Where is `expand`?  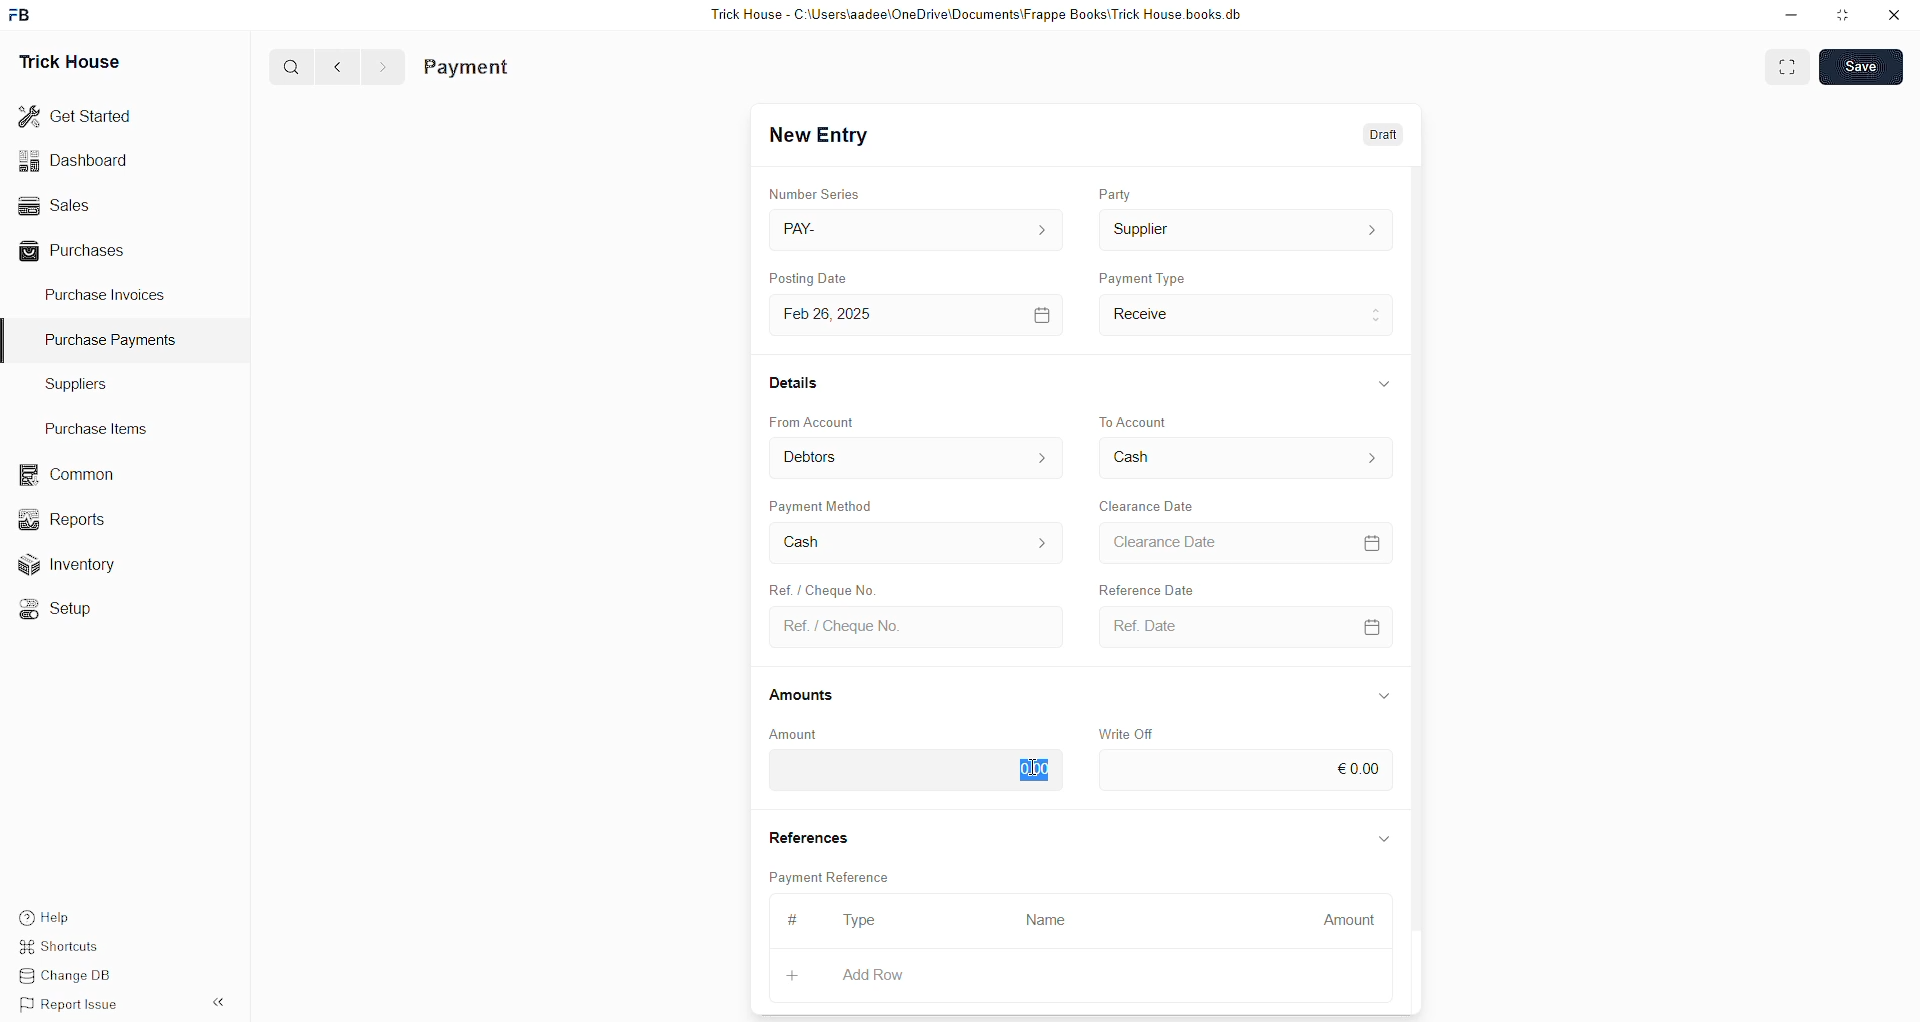
expand is located at coordinates (1385, 693).